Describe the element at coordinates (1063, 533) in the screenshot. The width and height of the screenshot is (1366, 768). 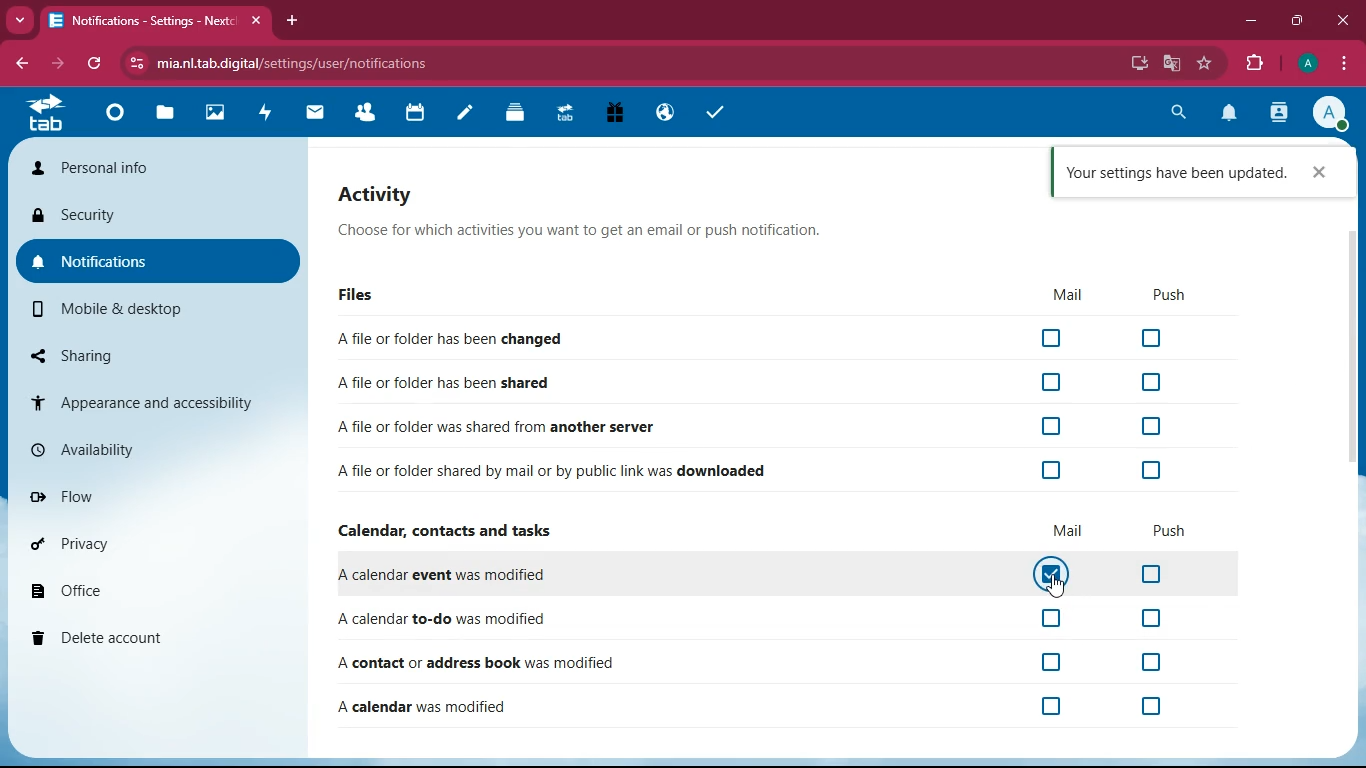
I see `mail` at that location.